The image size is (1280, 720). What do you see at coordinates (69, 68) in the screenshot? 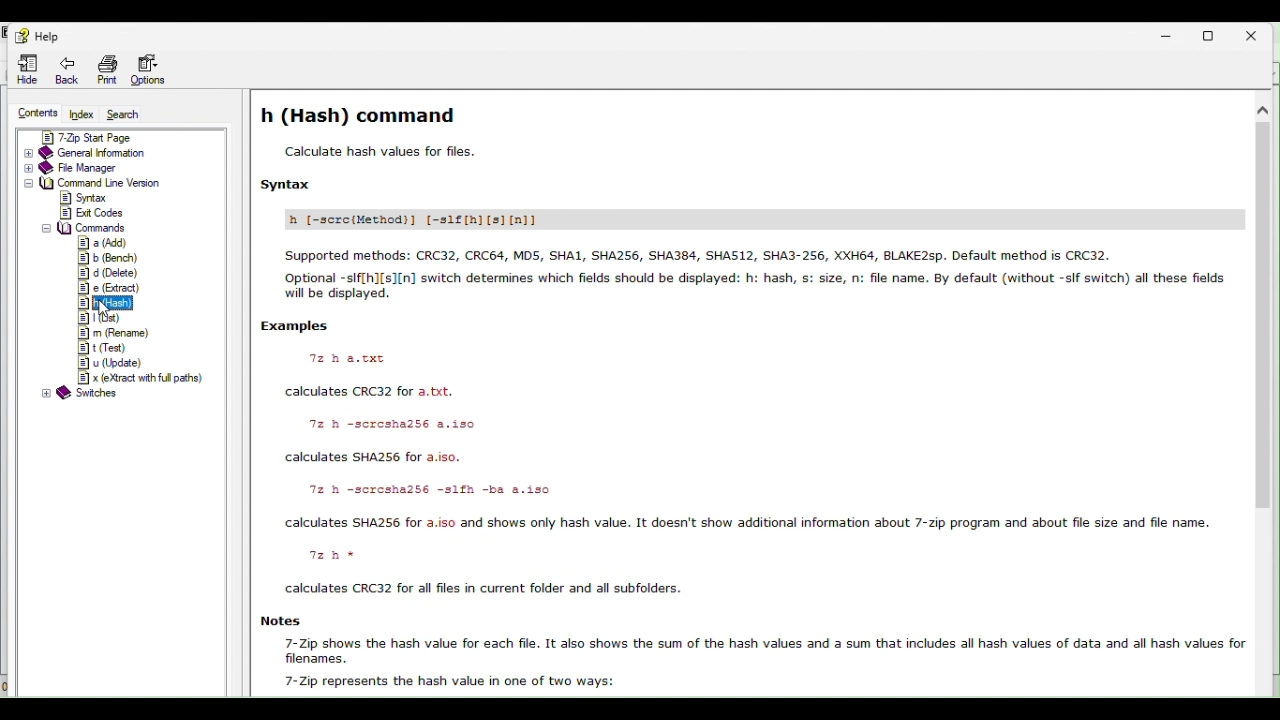
I see `Back ` at bounding box center [69, 68].